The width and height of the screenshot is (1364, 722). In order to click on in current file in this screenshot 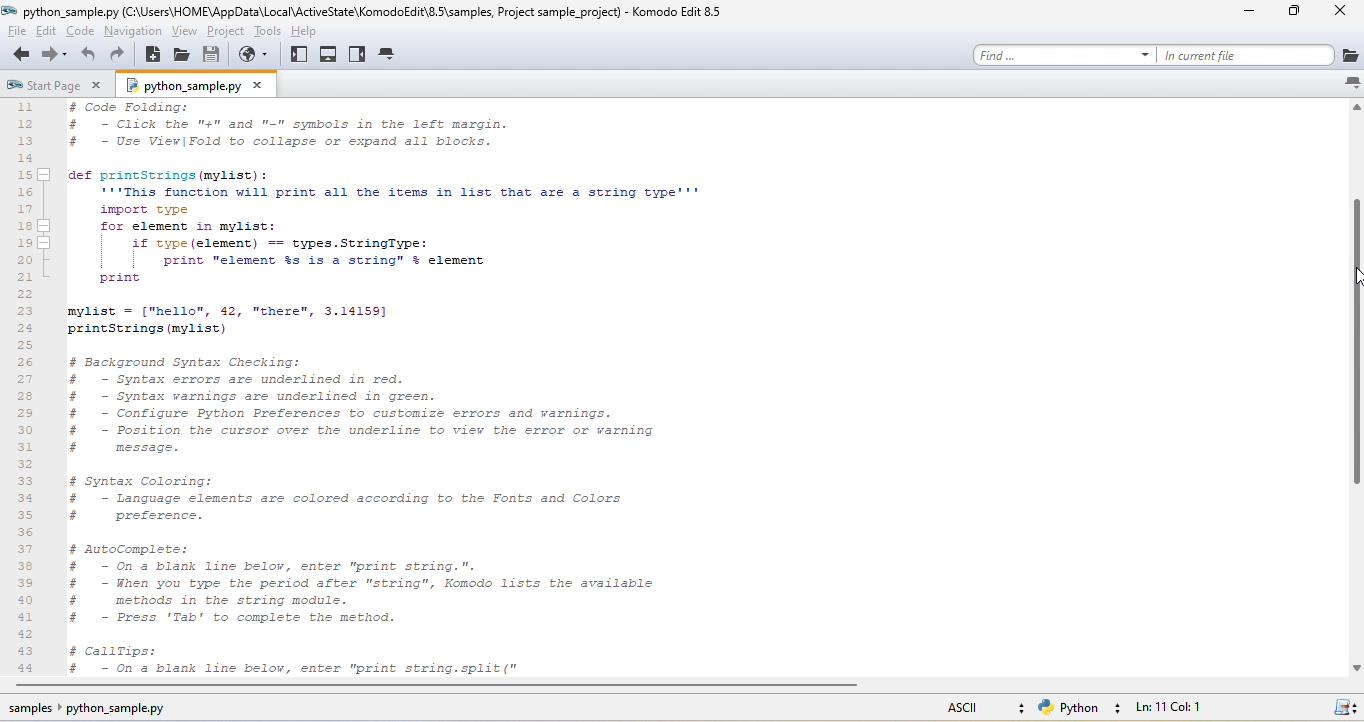, I will do `click(1259, 55)`.